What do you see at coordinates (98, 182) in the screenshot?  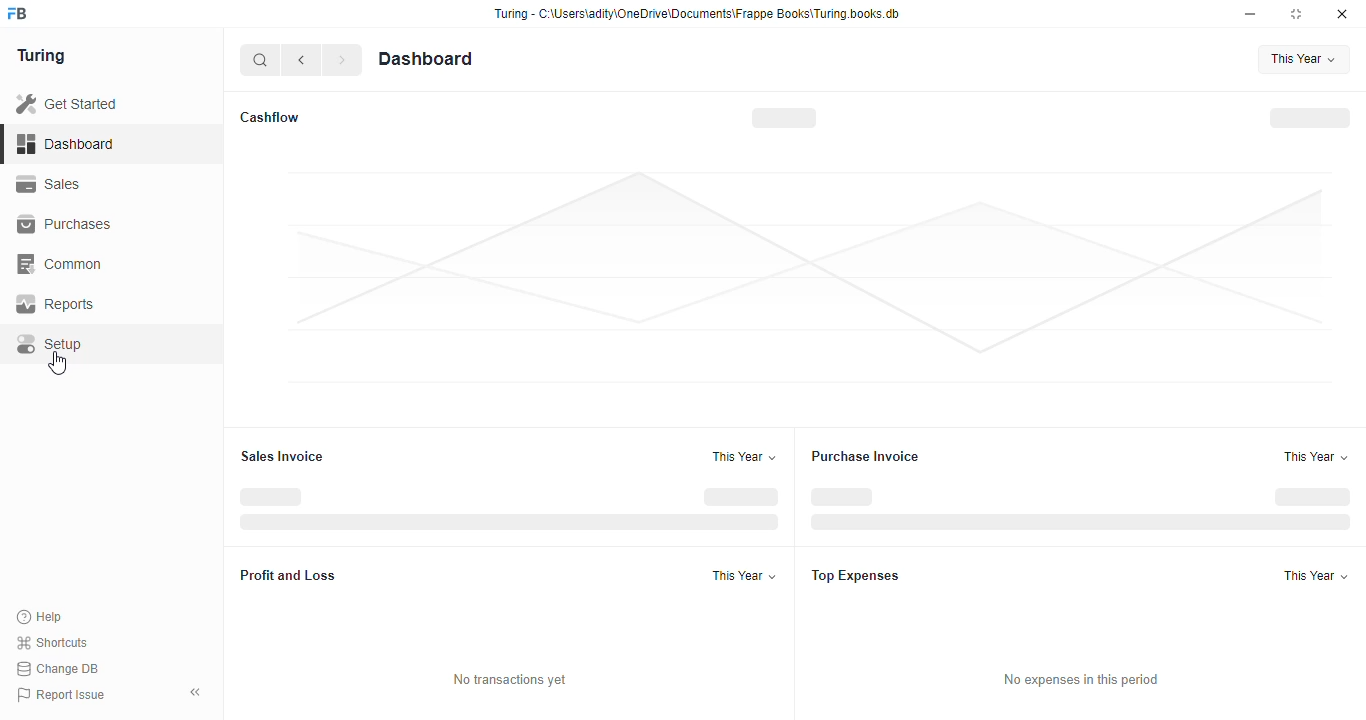 I see `Sales` at bounding box center [98, 182].